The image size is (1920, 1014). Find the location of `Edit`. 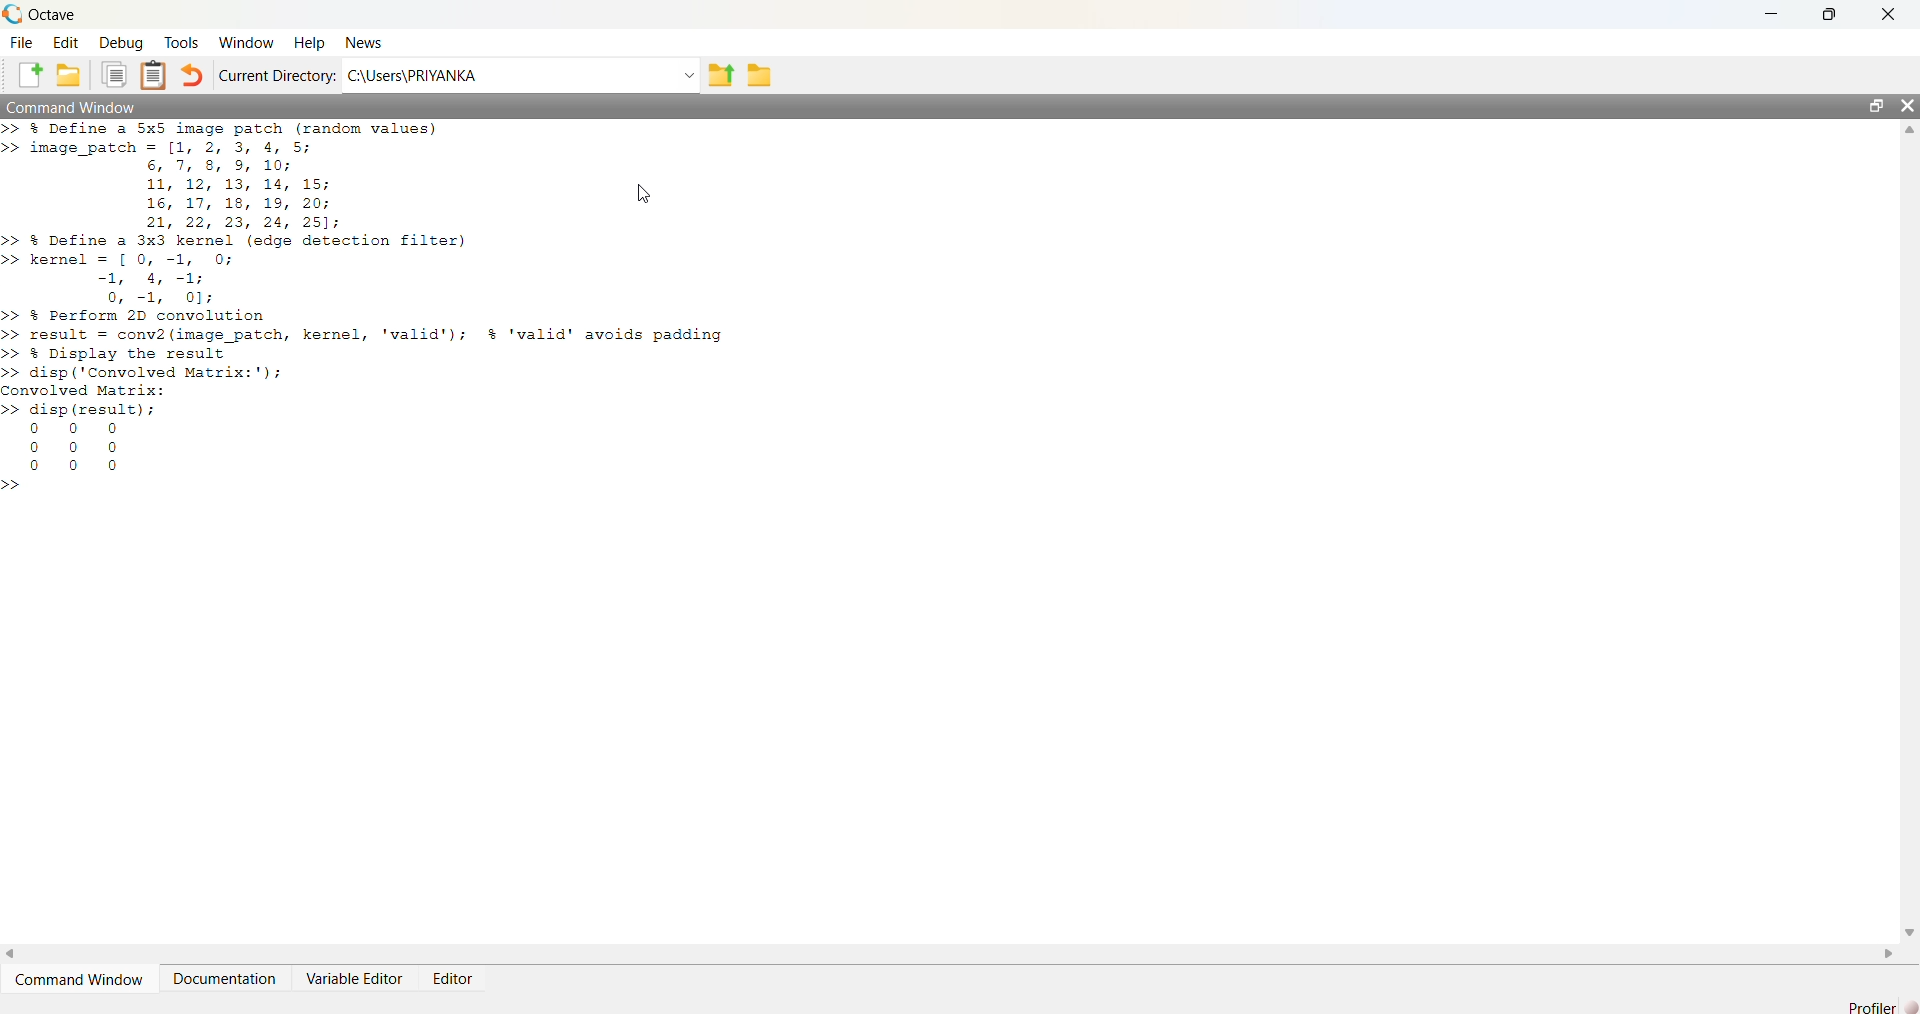

Edit is located at coordinates (68, 42).